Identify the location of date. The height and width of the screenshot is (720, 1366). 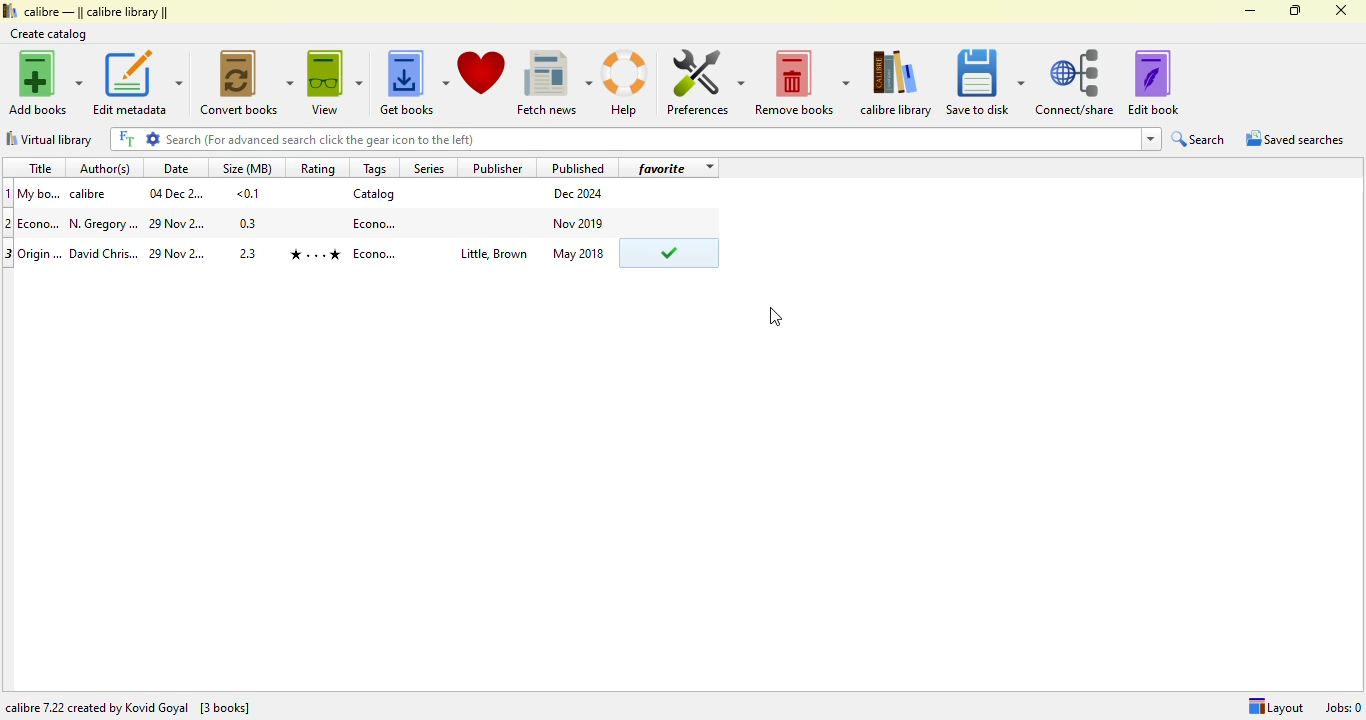
(176, 168).